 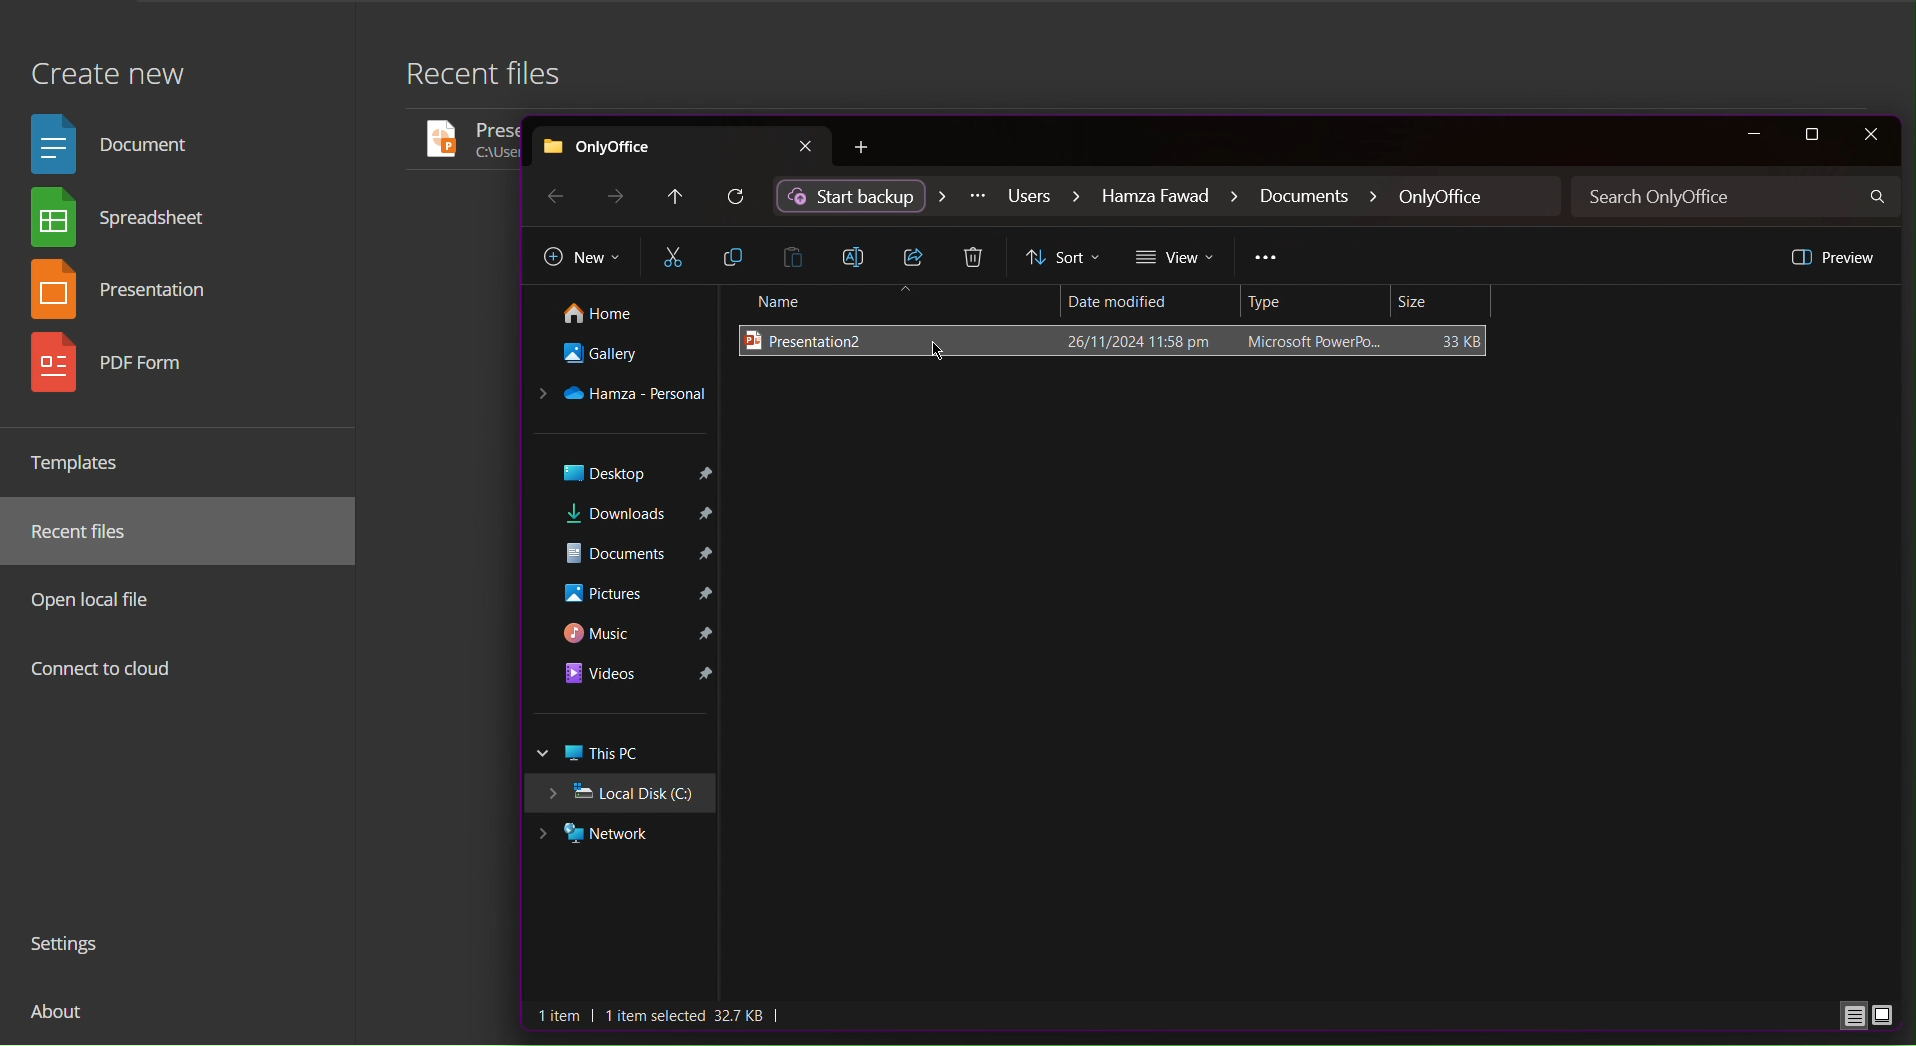 I want to click on Size, so click(x=1444, y=302).